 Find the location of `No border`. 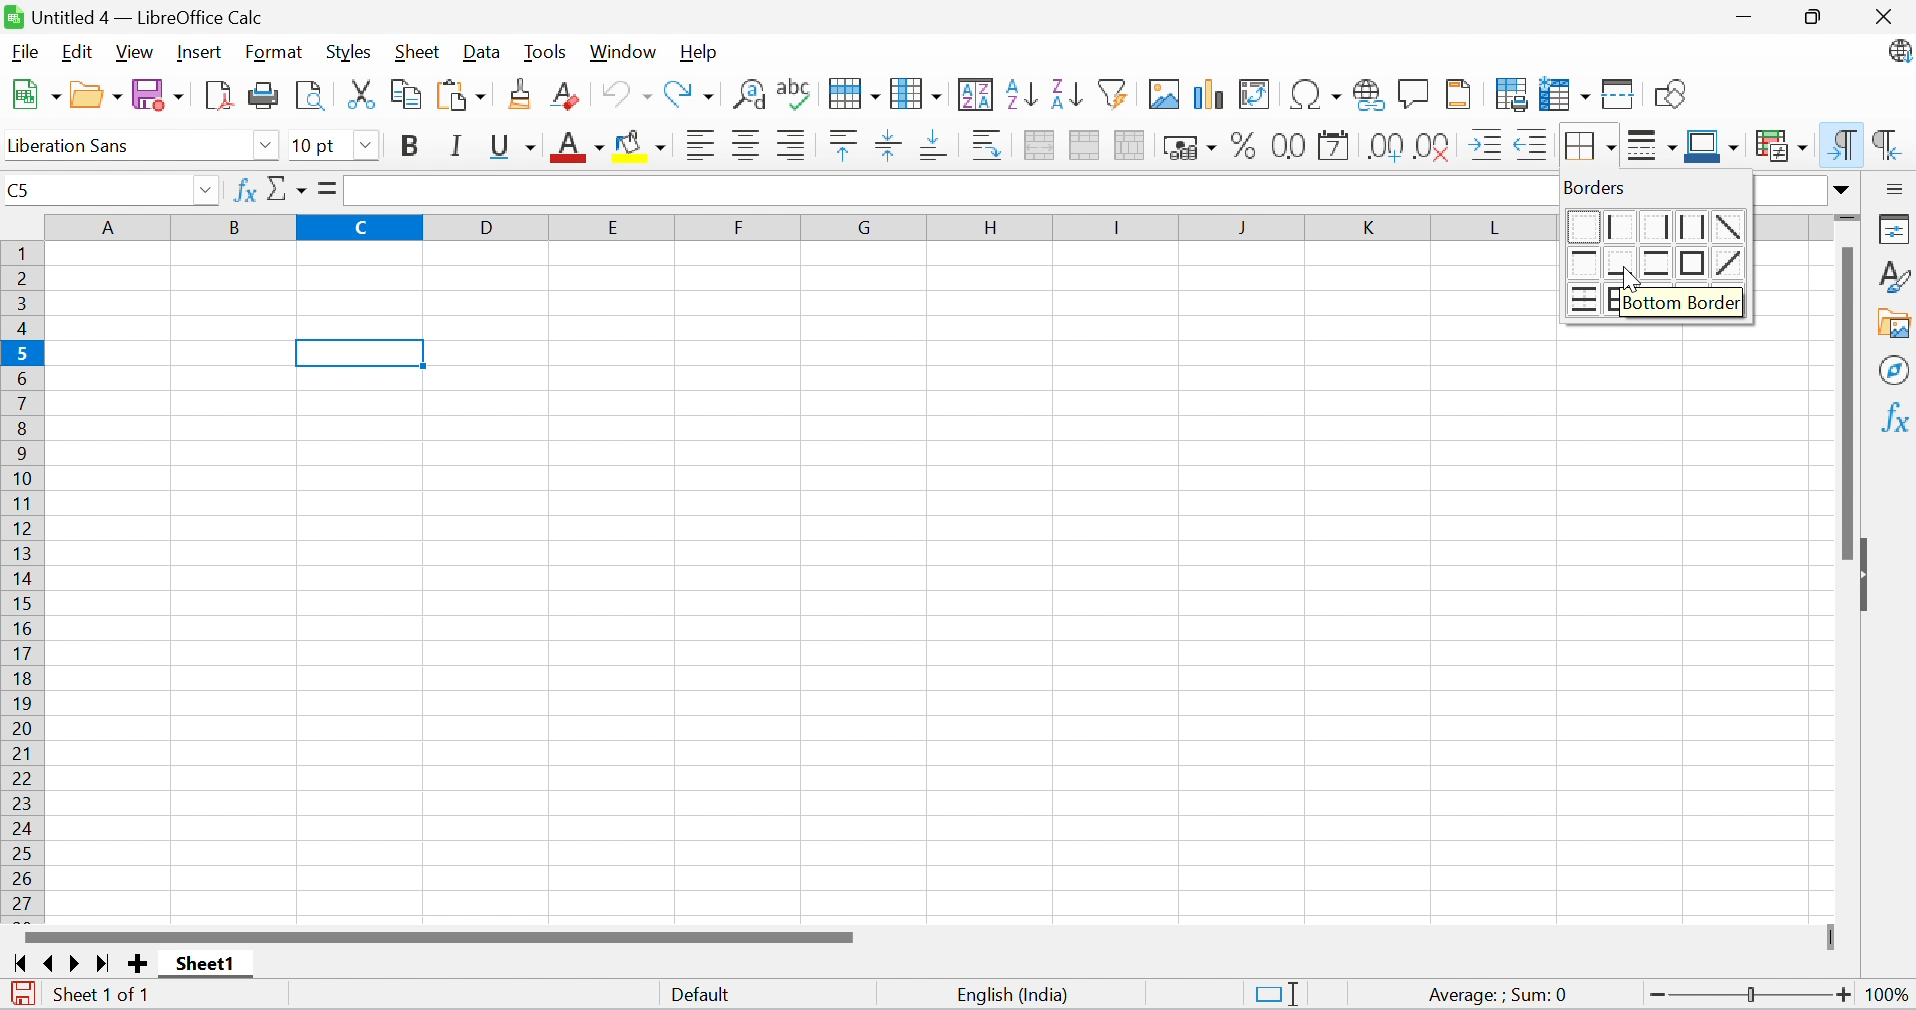

No border is located at coordinates (1582, 227).